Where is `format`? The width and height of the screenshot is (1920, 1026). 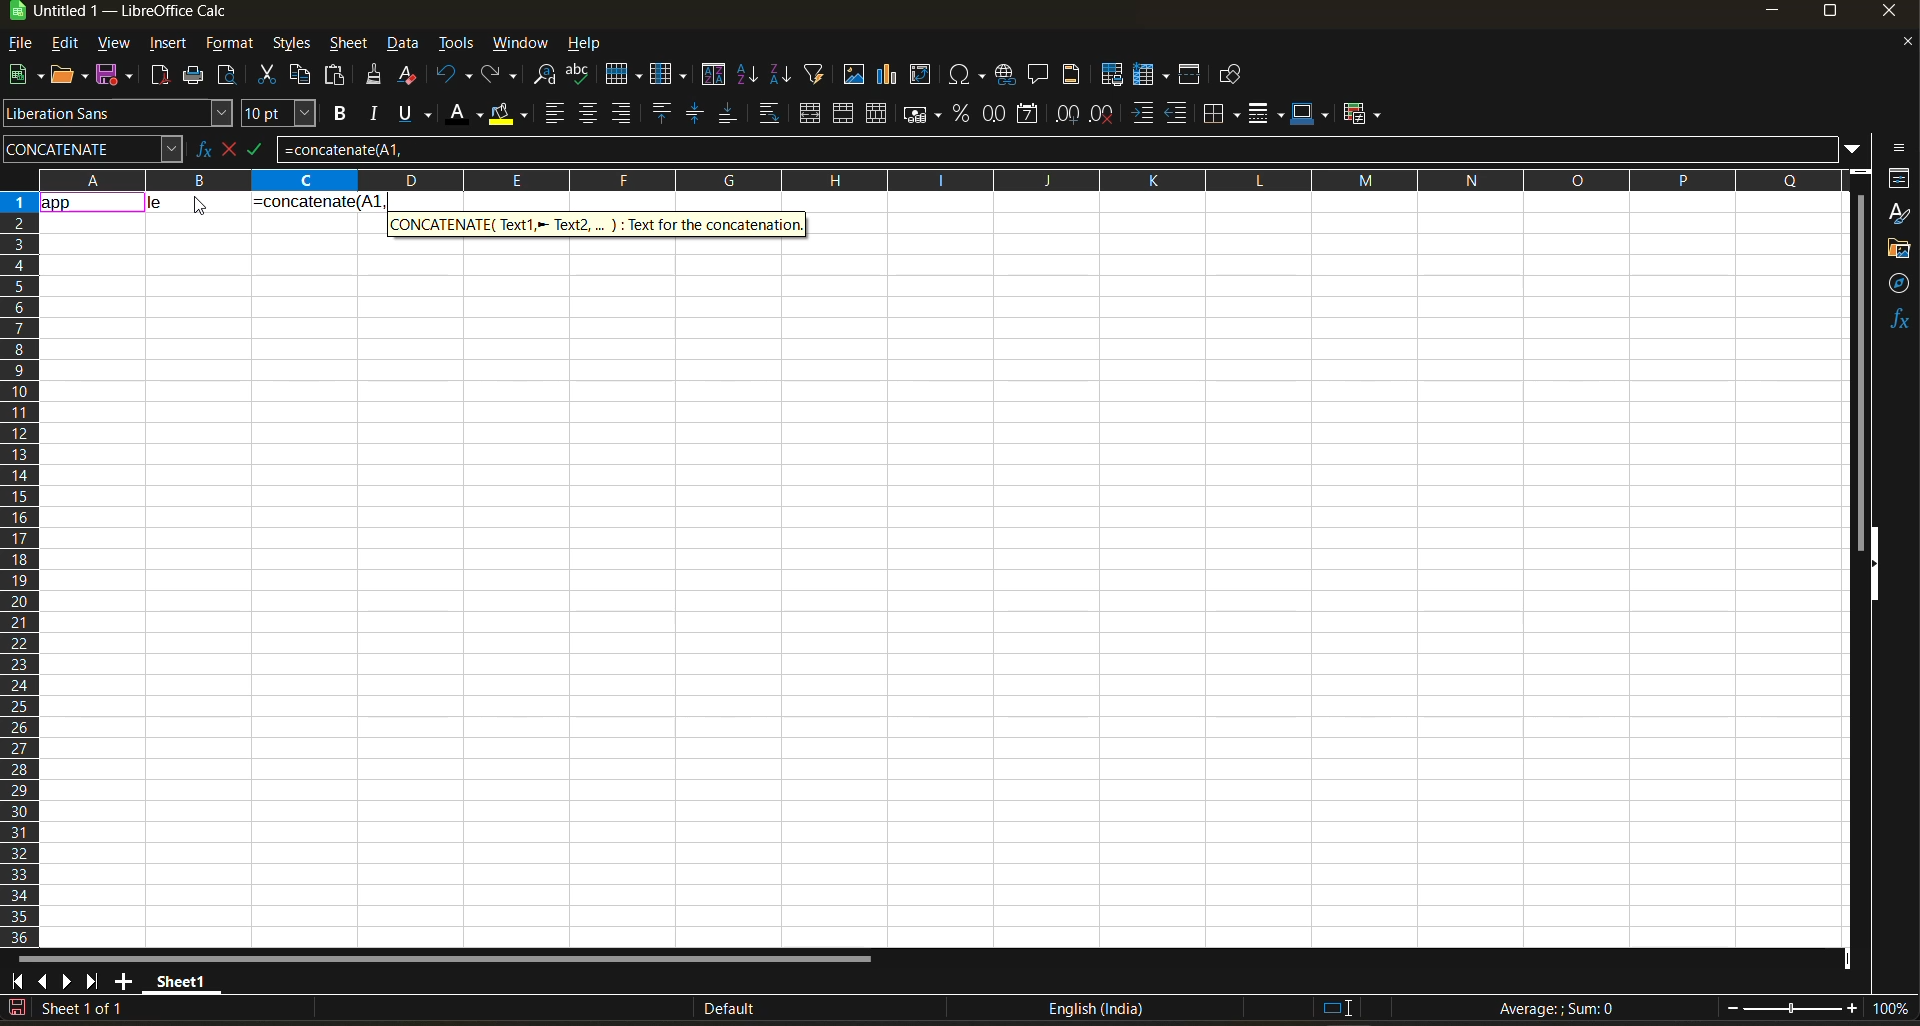
format is located at coordinates (231, 46).